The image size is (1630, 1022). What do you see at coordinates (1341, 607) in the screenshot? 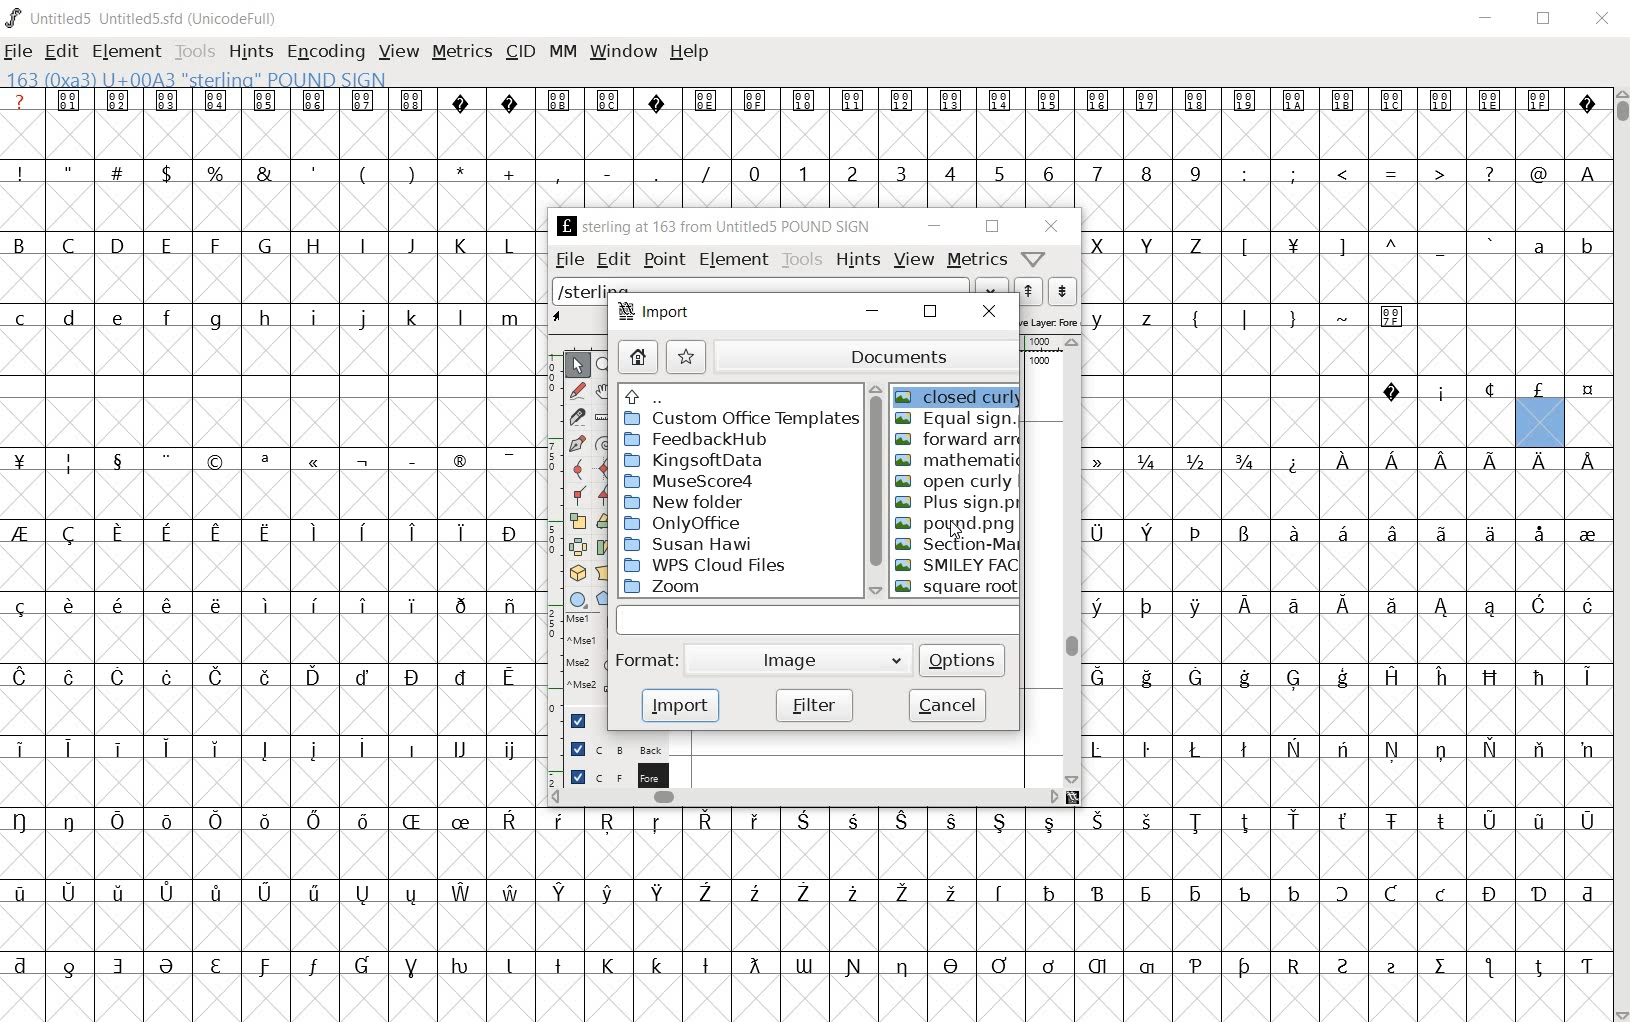
I see `Symbol` at bounding box center [1341, 607].